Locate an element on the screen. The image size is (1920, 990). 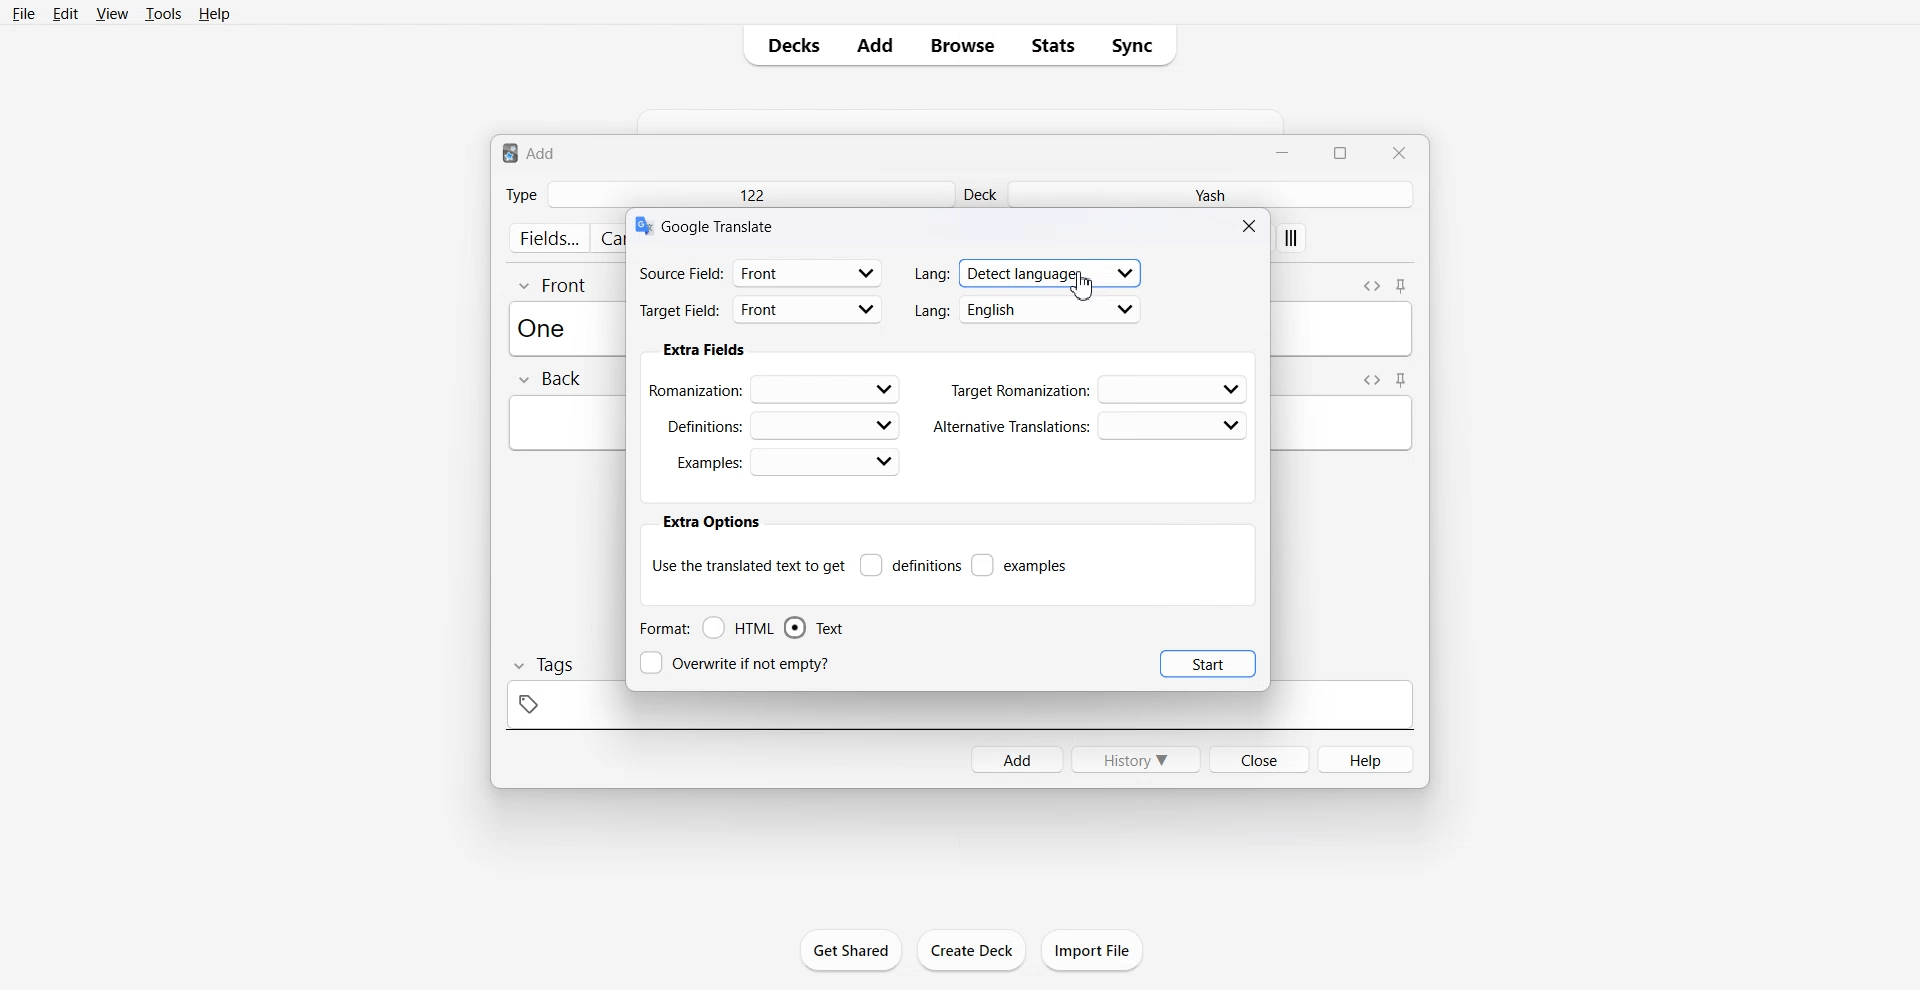
Alternative Translations is located at coordinates (1089, 426).